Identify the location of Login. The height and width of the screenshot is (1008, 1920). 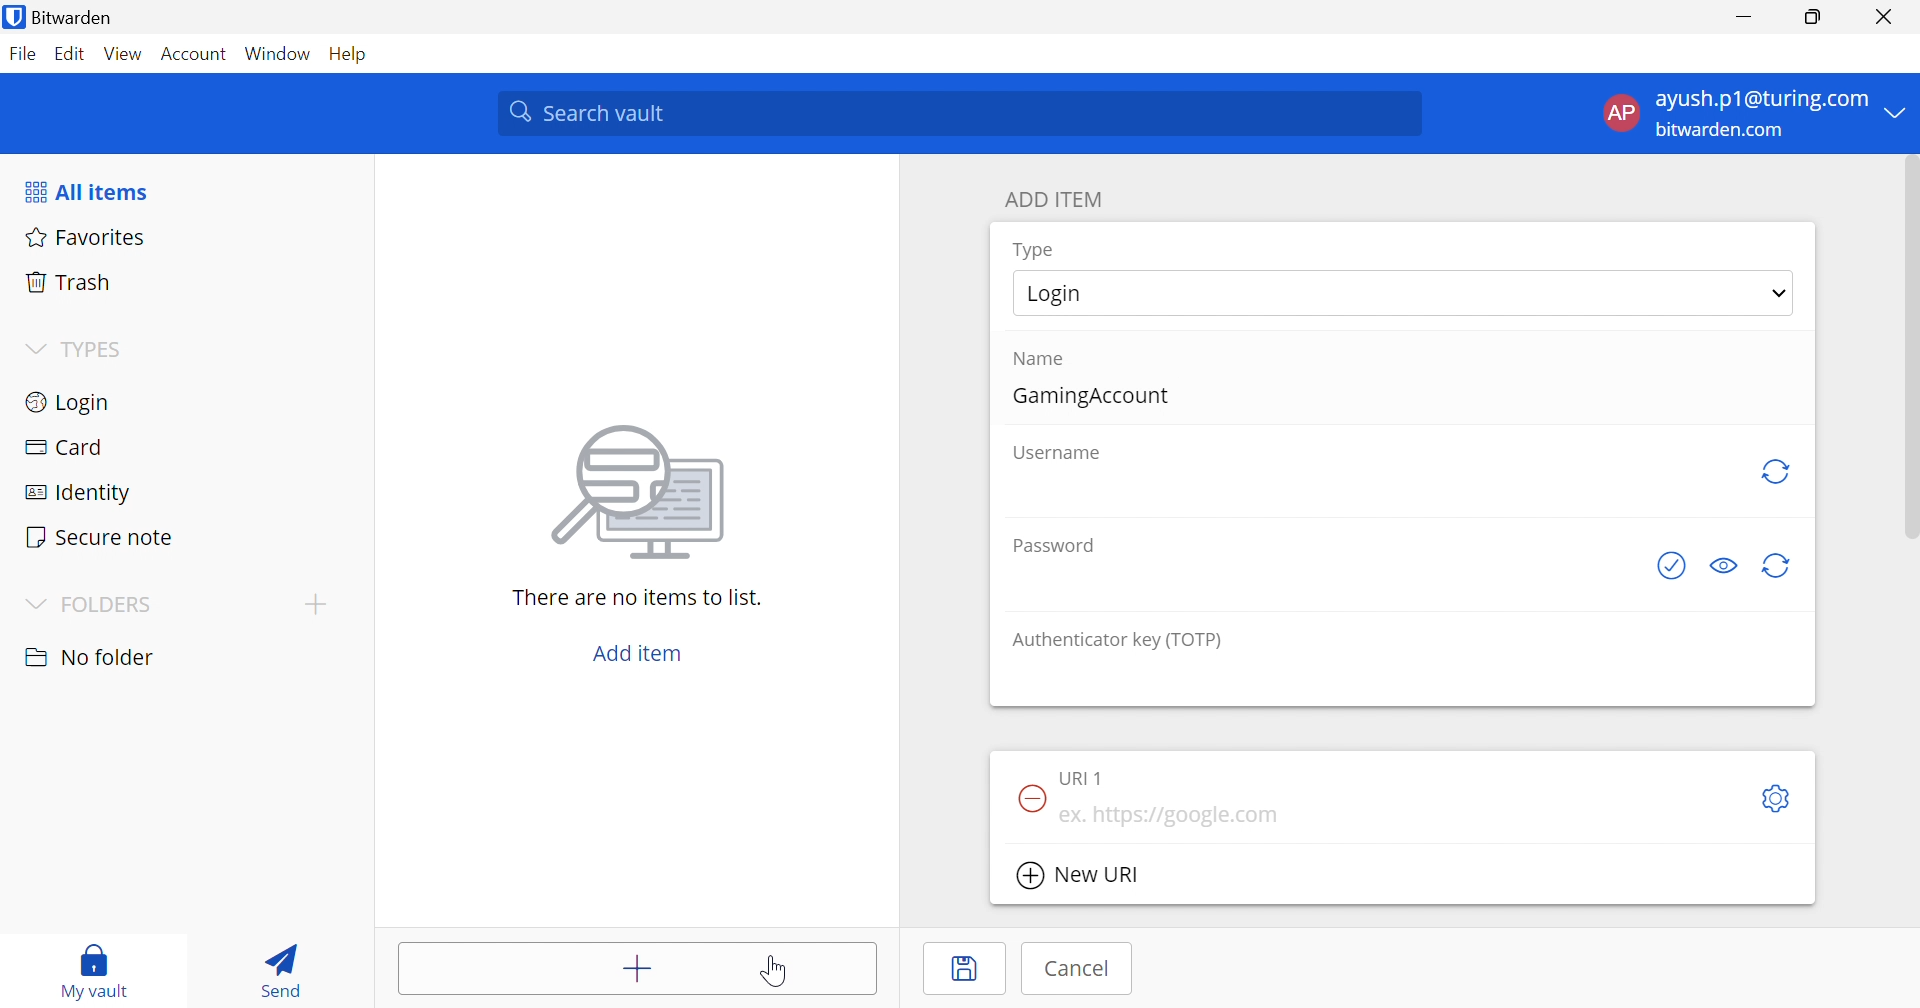
(1059, 294).